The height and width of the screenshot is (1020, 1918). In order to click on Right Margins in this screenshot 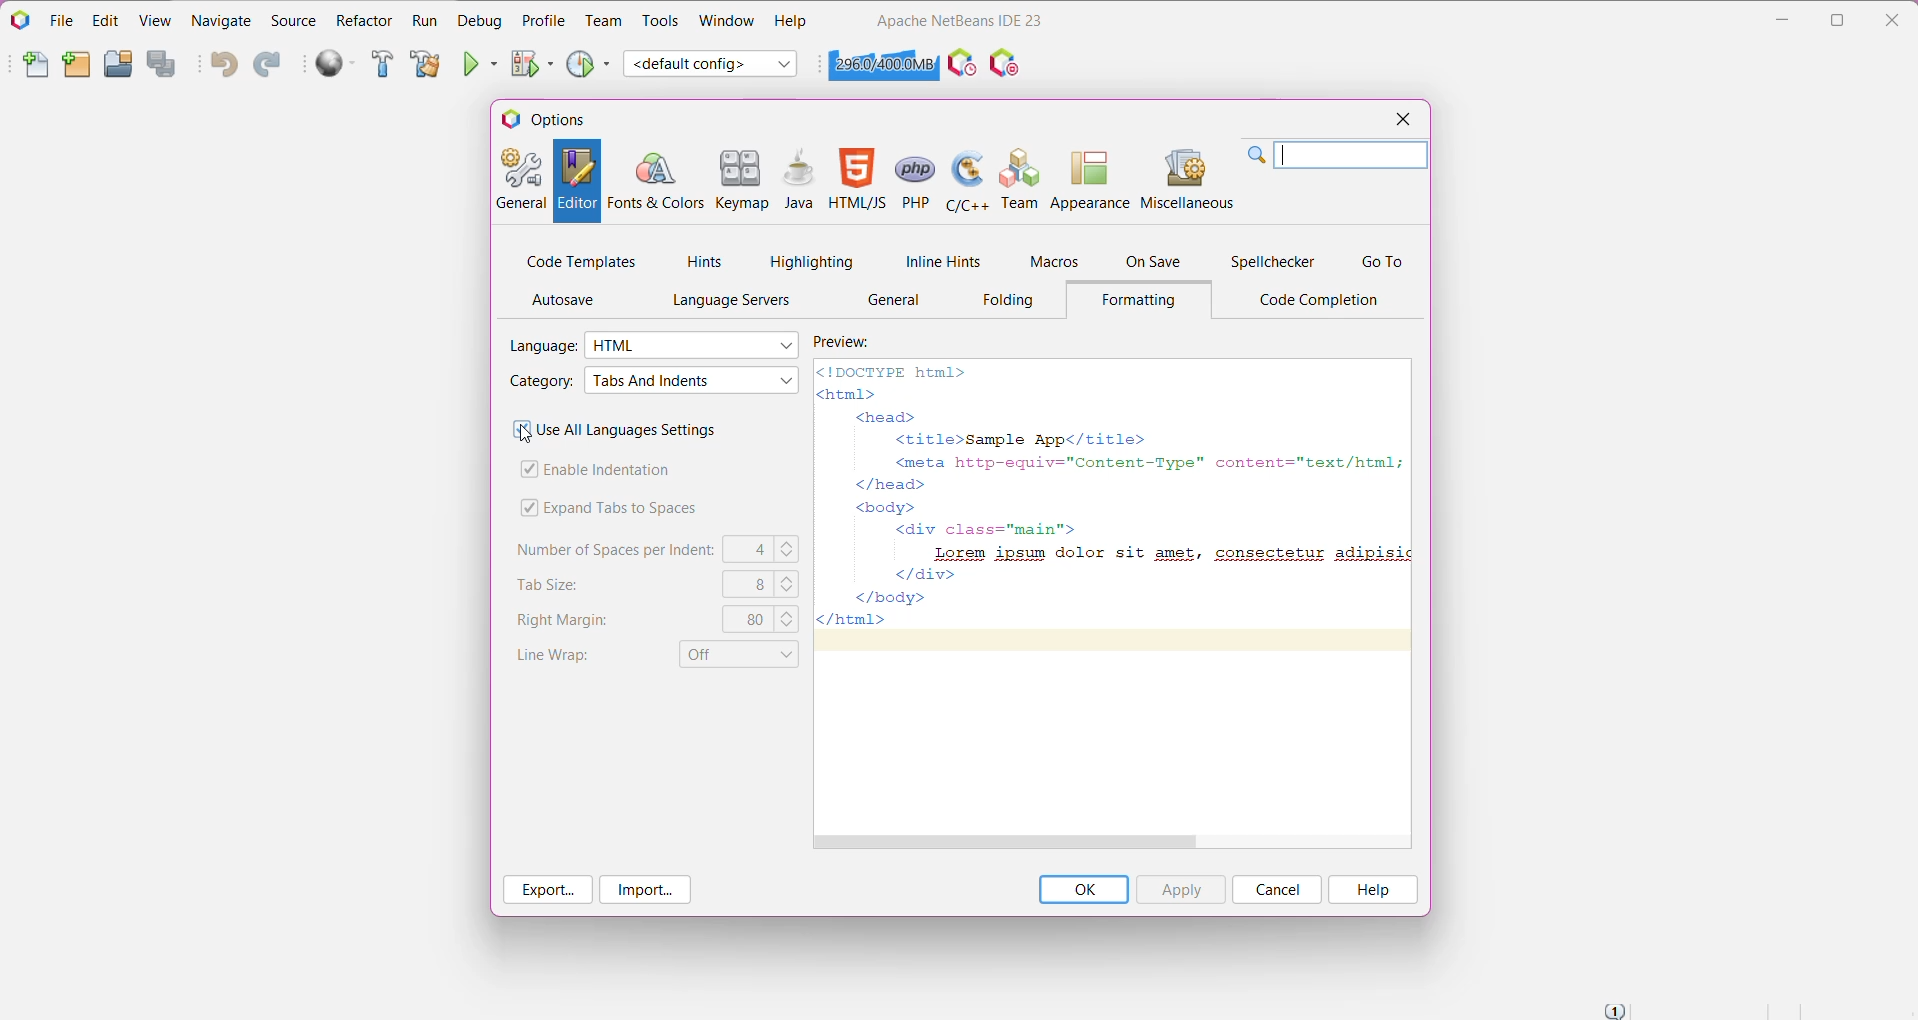, I will do `click(569, 621)`.